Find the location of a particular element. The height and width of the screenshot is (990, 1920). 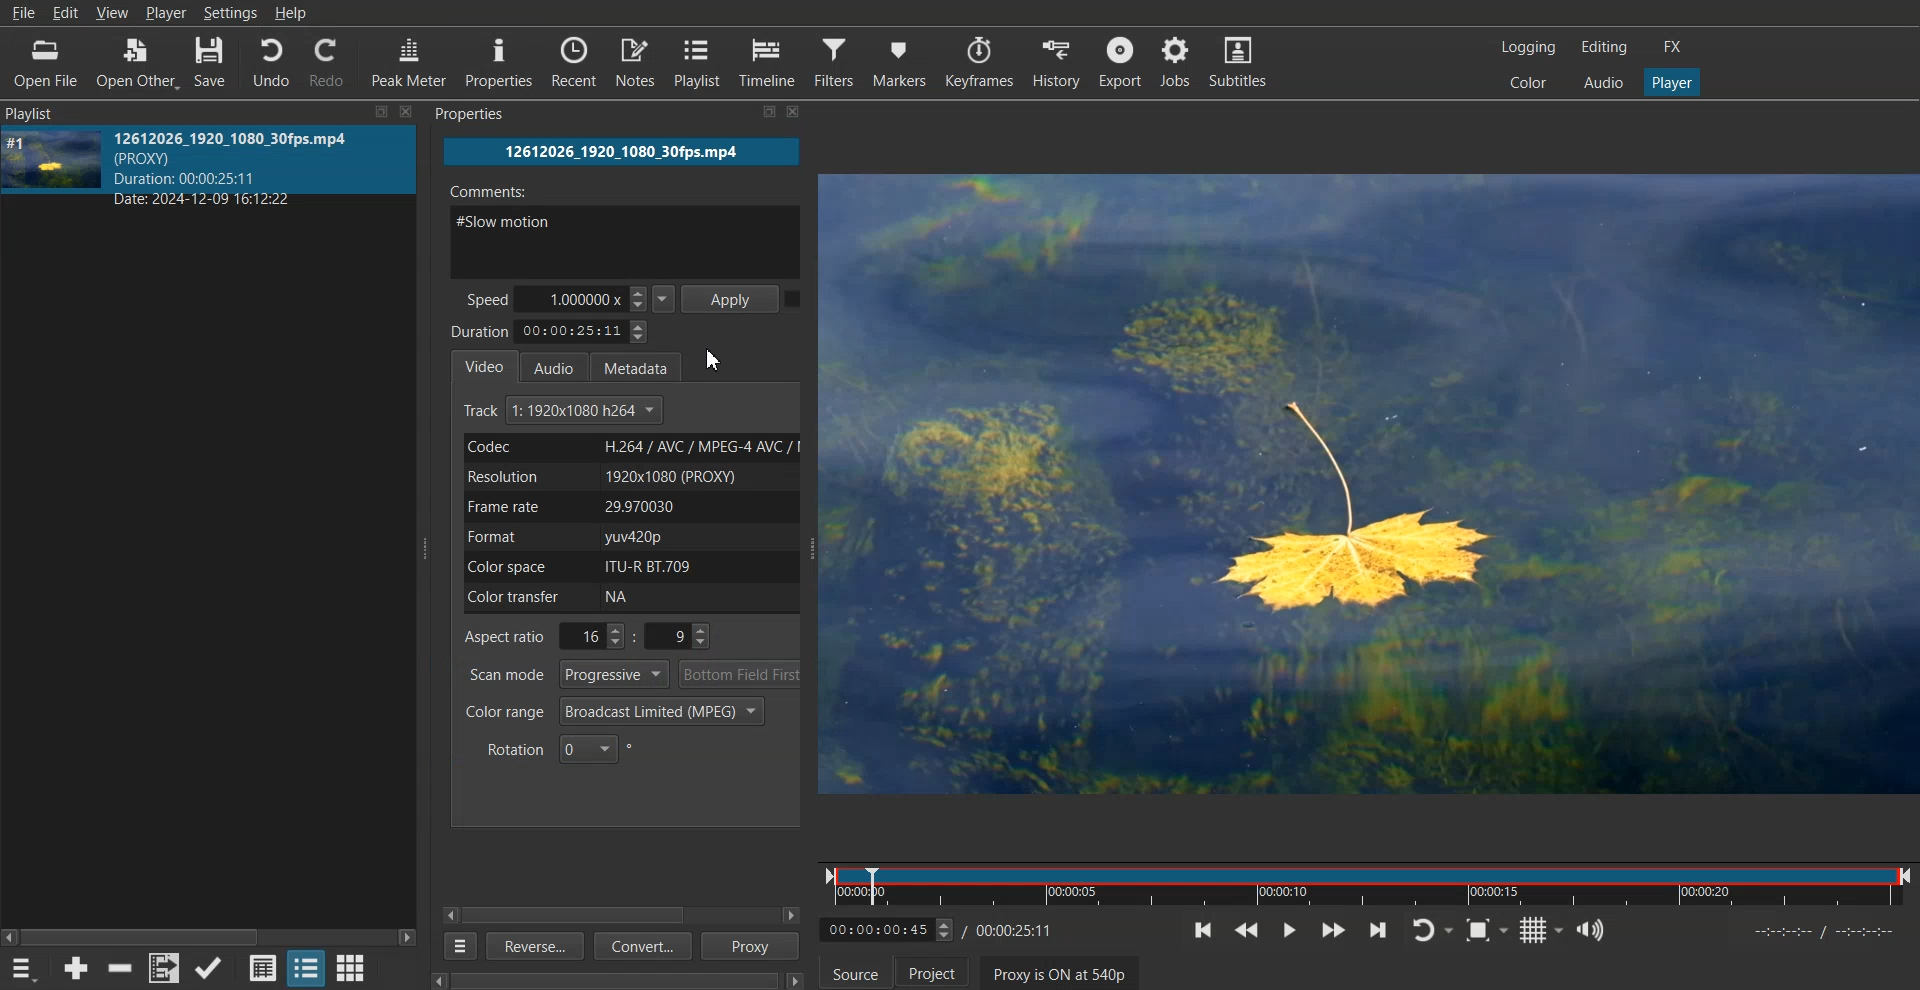

Save is located at coordinates (211, 61).